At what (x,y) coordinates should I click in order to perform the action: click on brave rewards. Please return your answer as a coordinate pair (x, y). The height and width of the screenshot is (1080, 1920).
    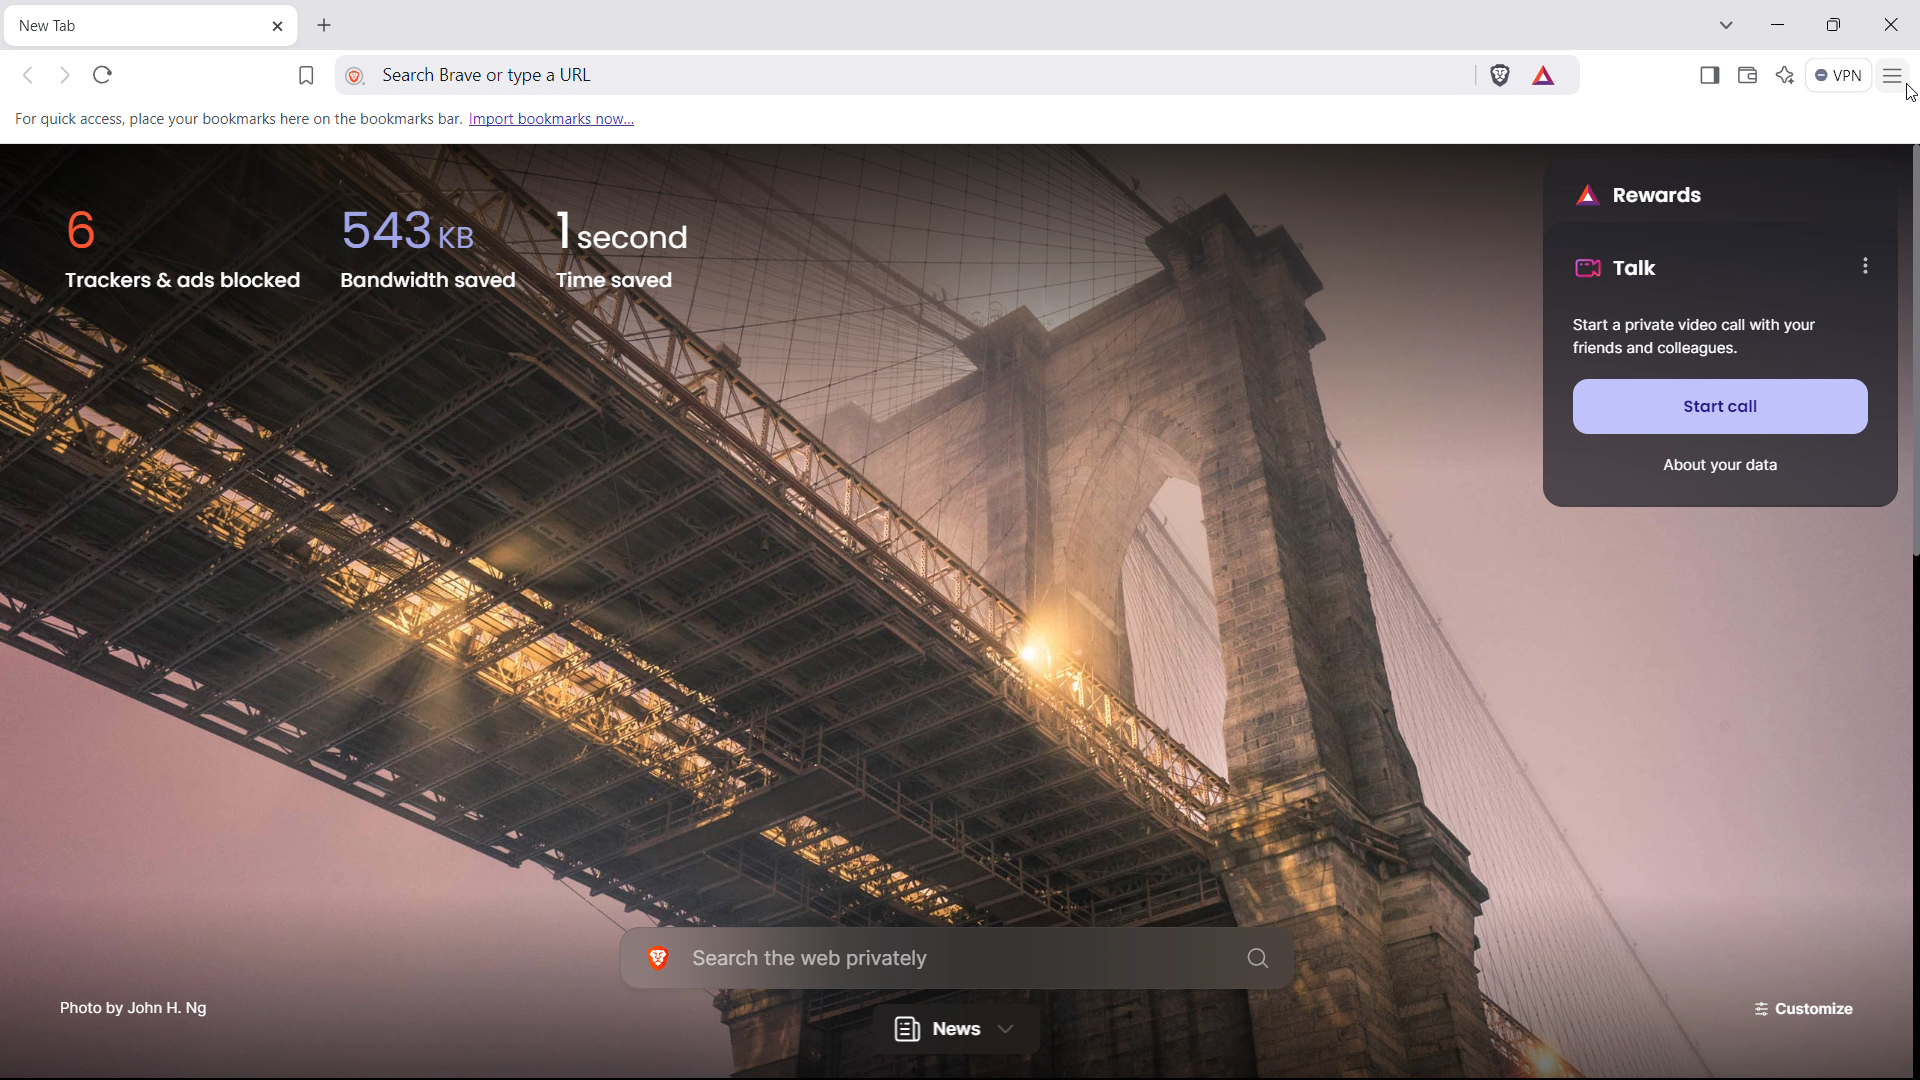
    Looking at the image, I should click on (1545, 74).